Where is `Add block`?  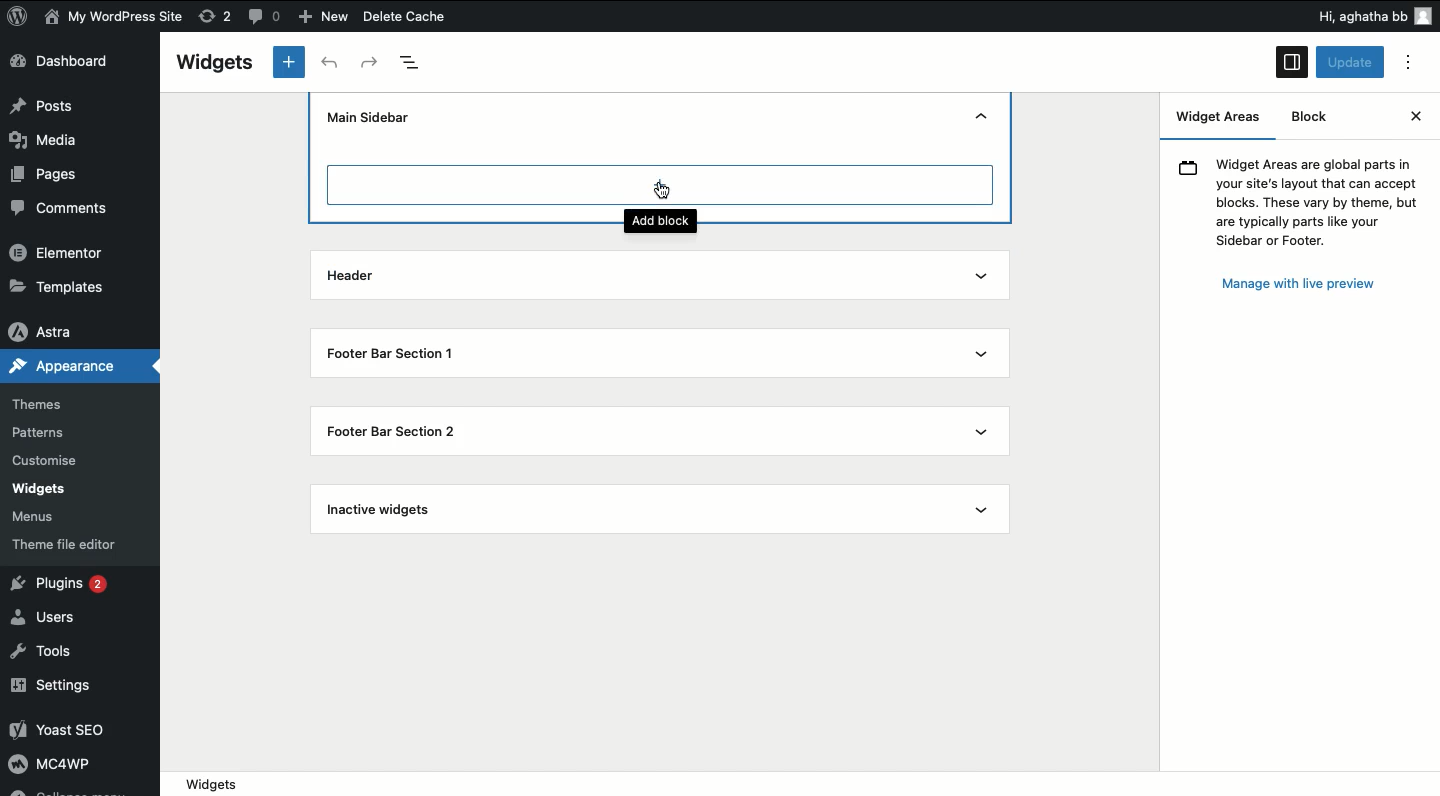 Add block is located at coordinates (662, 221).